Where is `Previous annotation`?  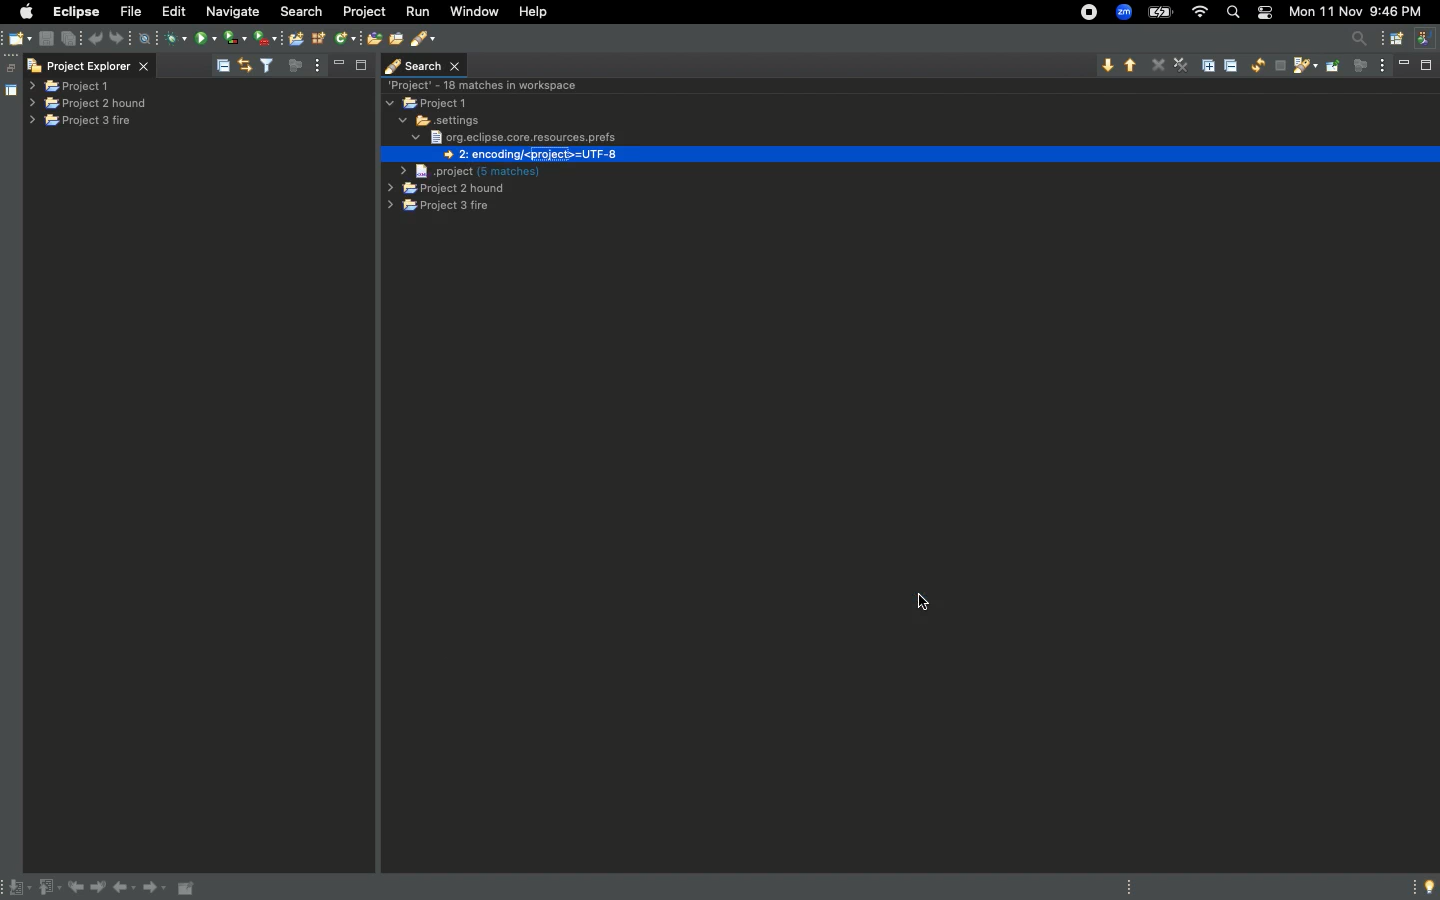
Previous annotation is located at coordinates (48, 888).